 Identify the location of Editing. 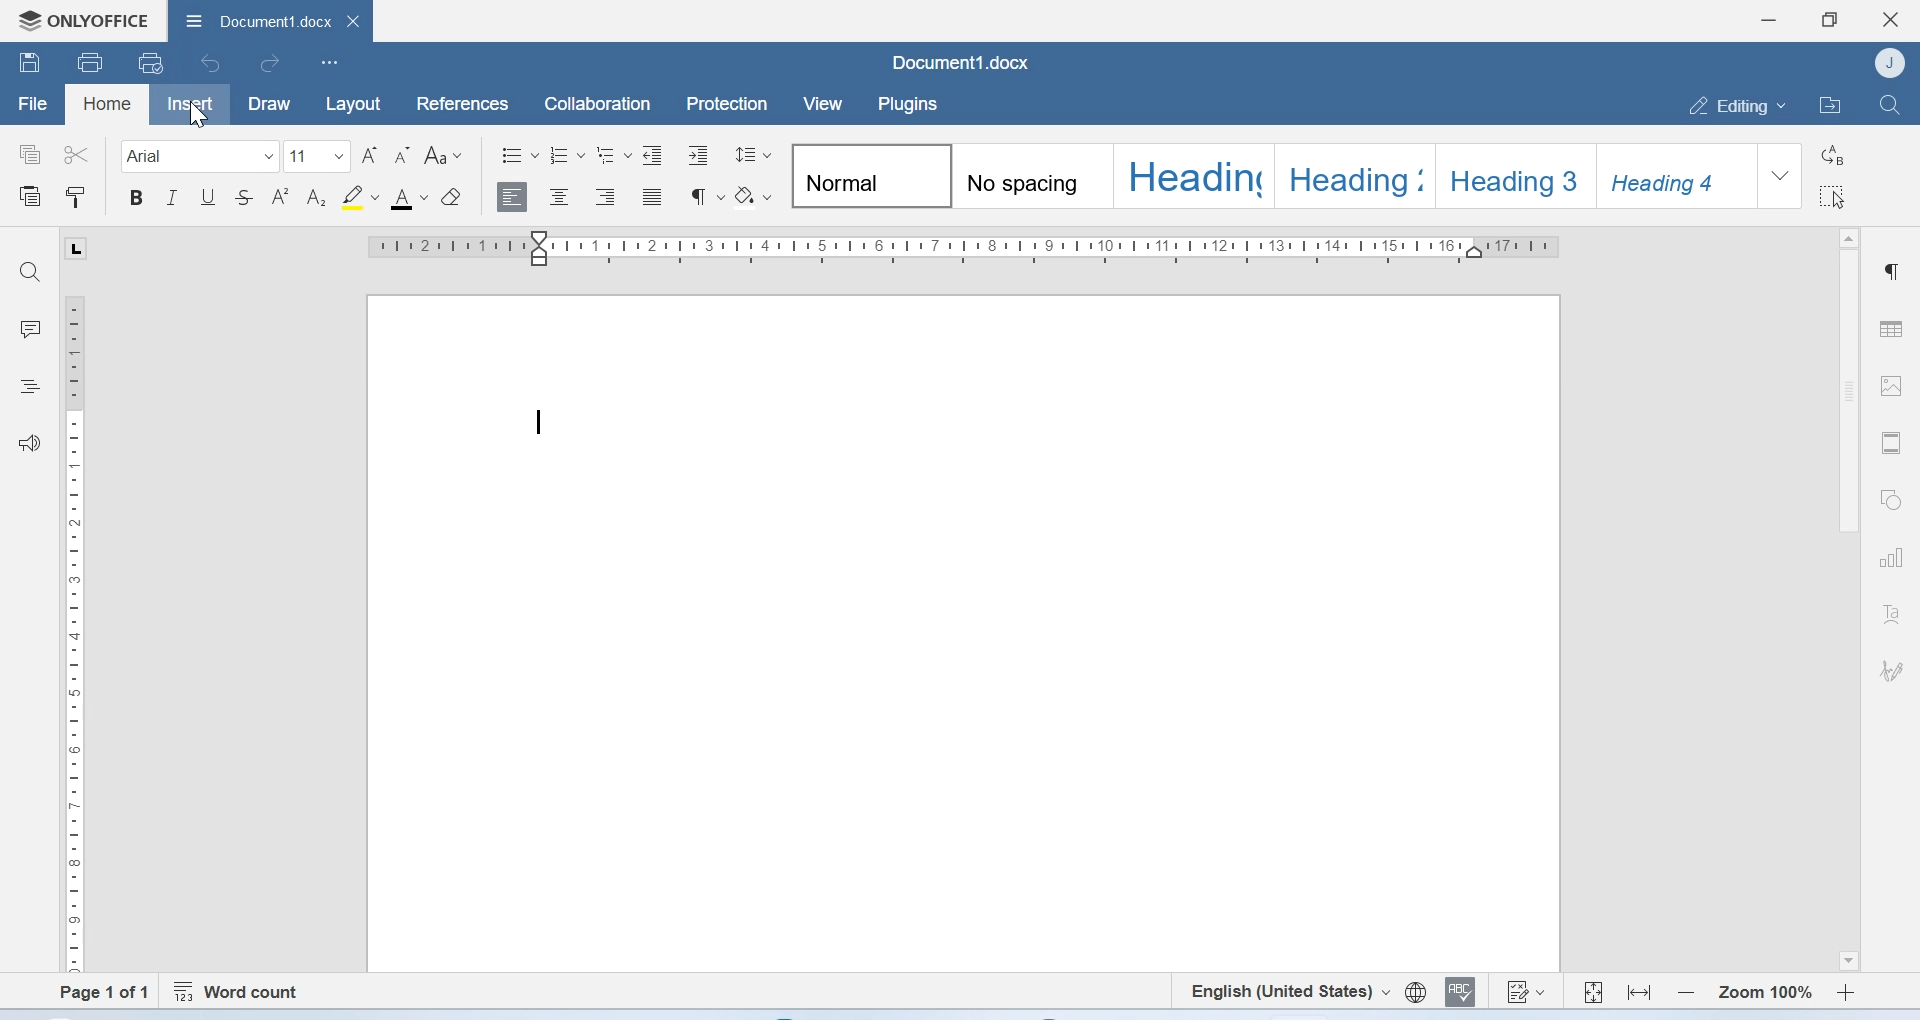
(1732, 104).